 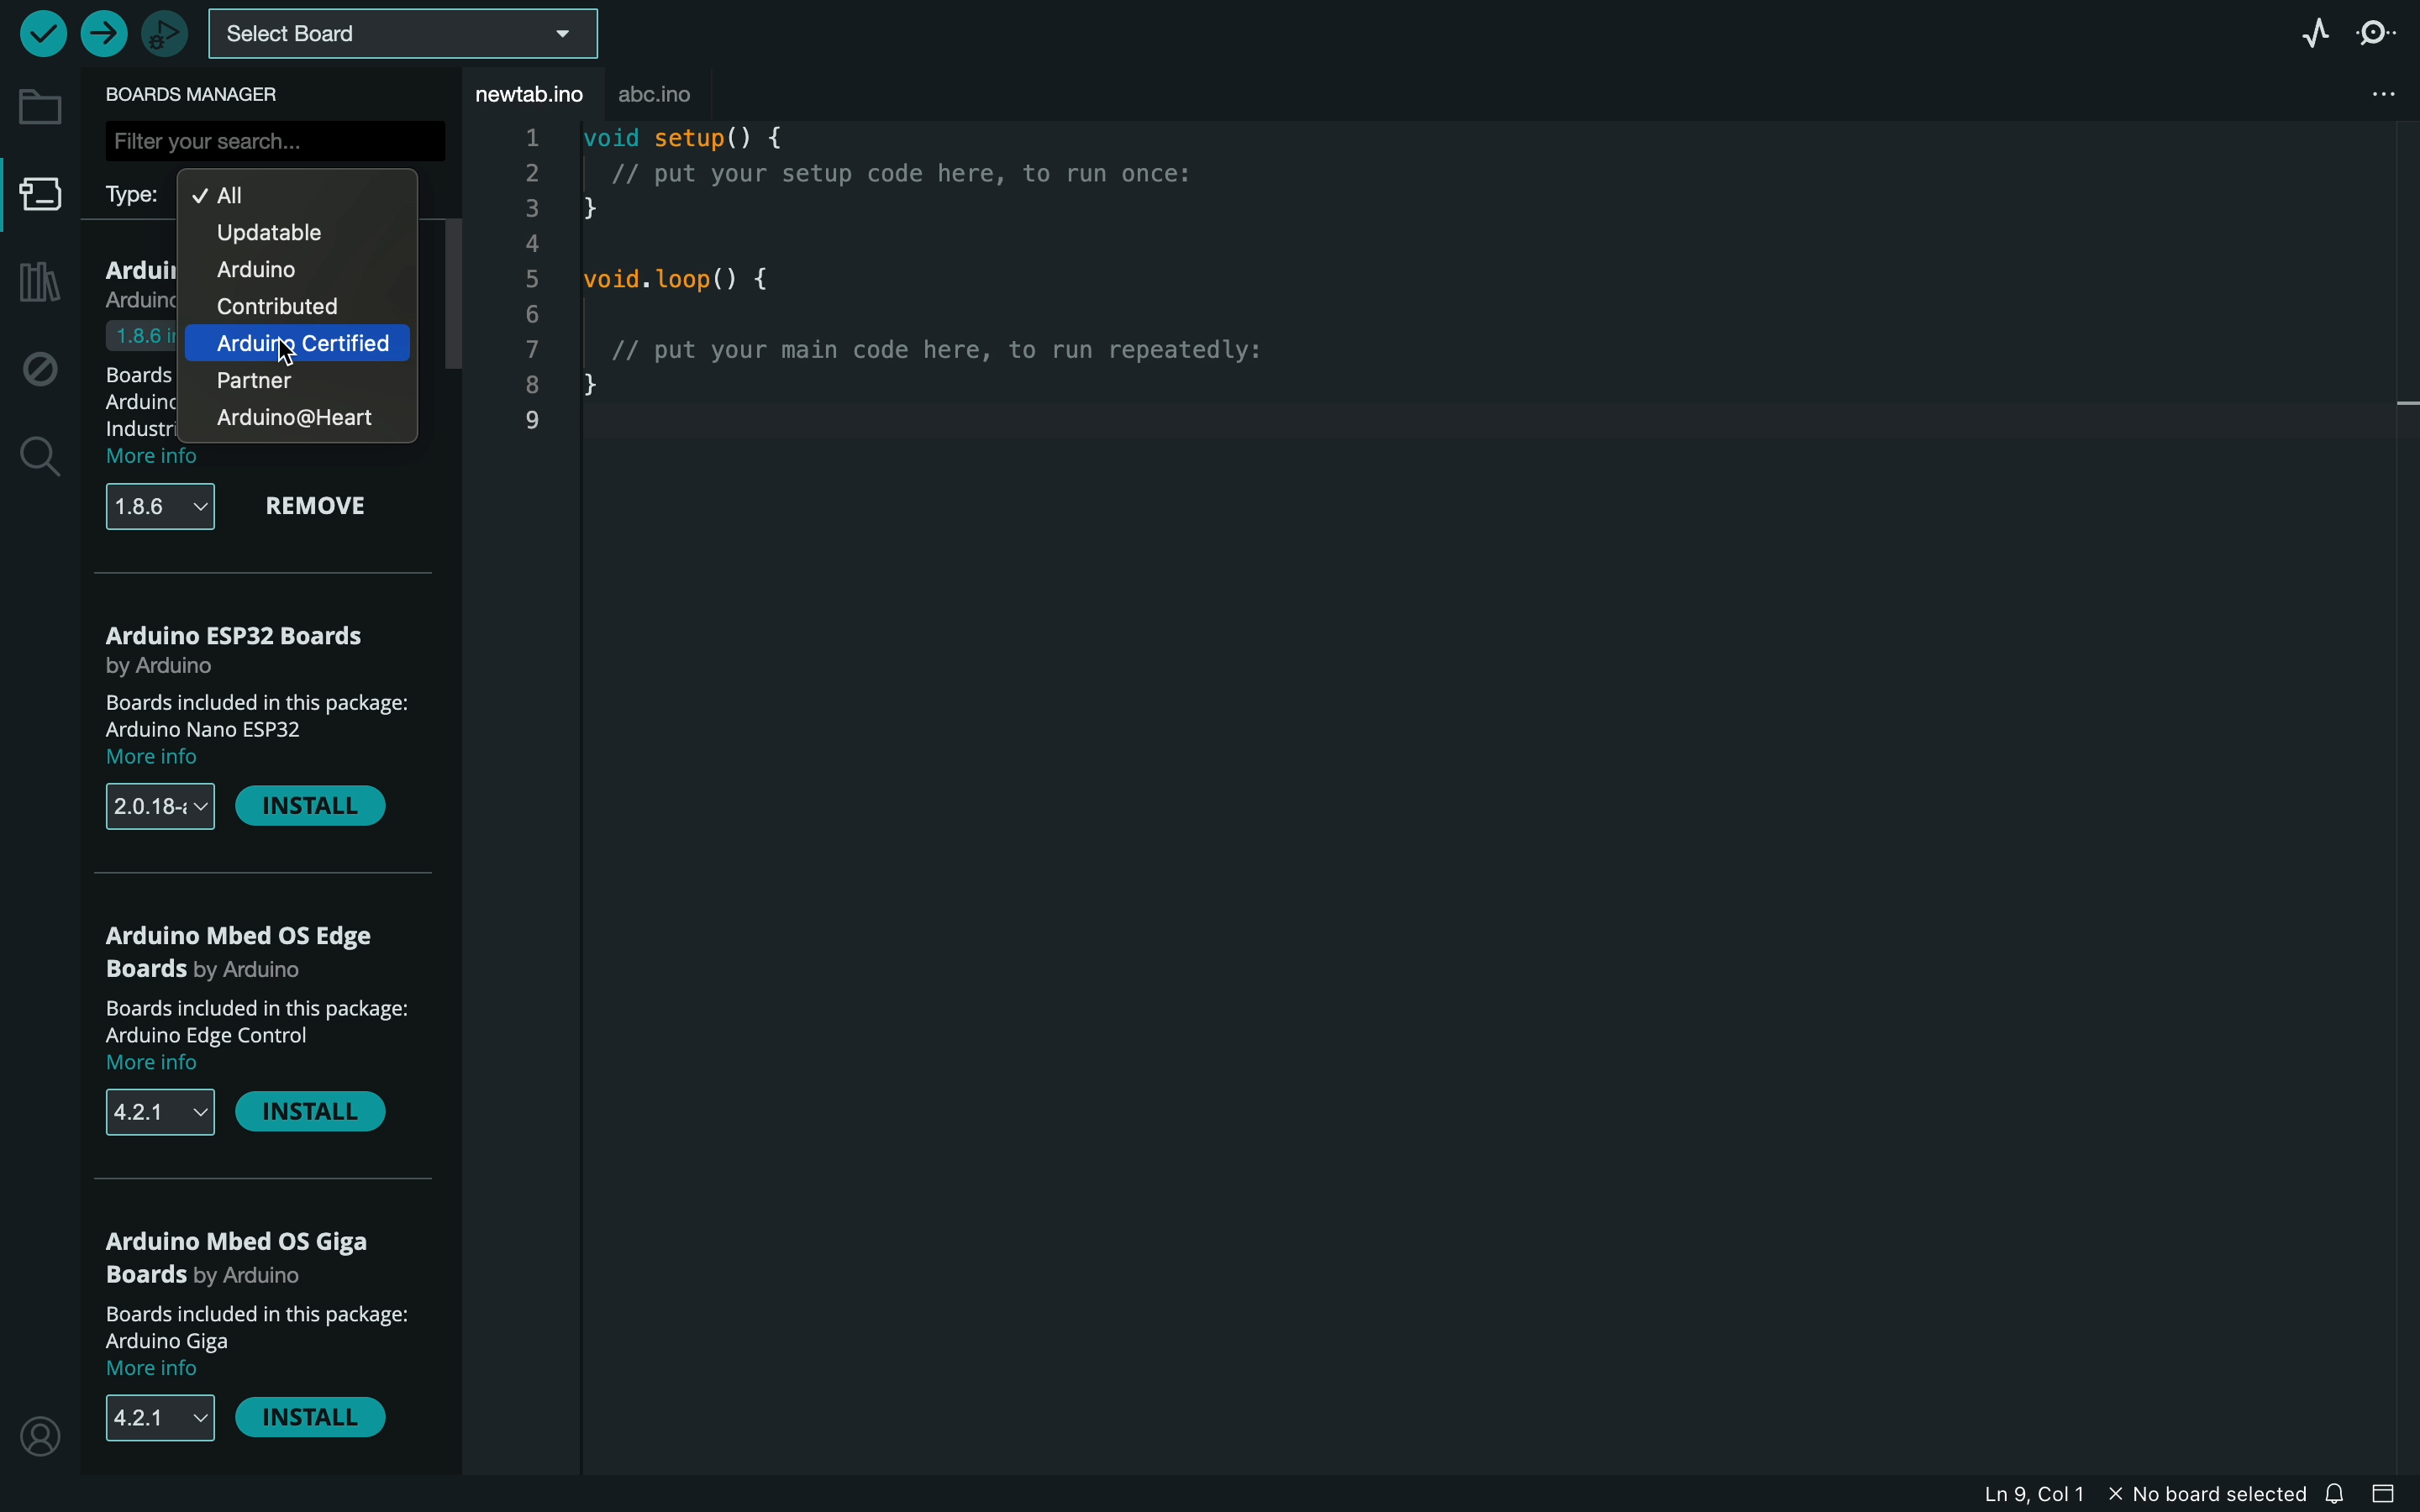 What do you see at coordinates (240, 644) in the screenshot?
I see `ESP32 Boards` at bounding box center [240, 644].